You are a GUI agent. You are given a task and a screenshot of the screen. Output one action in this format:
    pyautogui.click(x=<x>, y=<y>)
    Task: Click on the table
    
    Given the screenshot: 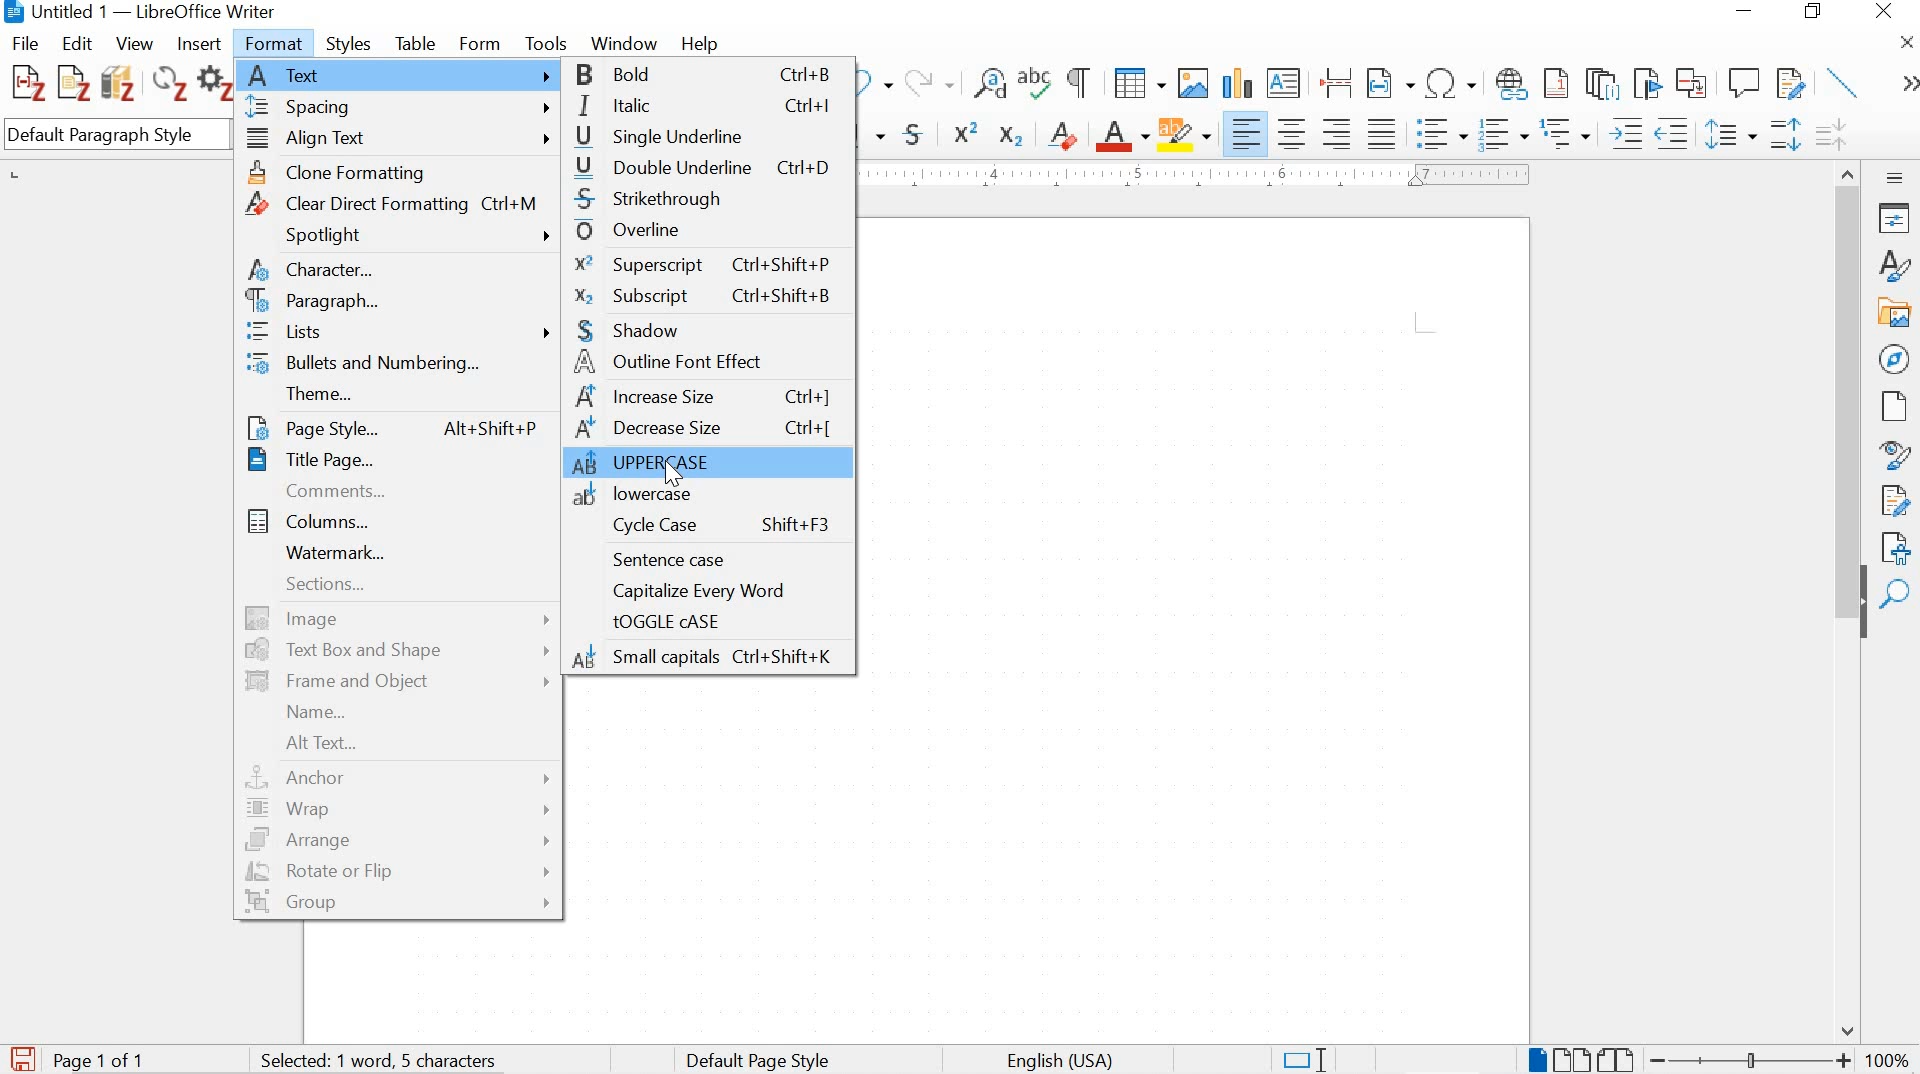 What is the action you would take?
    pyautogui.click(x=416, y=41)
    